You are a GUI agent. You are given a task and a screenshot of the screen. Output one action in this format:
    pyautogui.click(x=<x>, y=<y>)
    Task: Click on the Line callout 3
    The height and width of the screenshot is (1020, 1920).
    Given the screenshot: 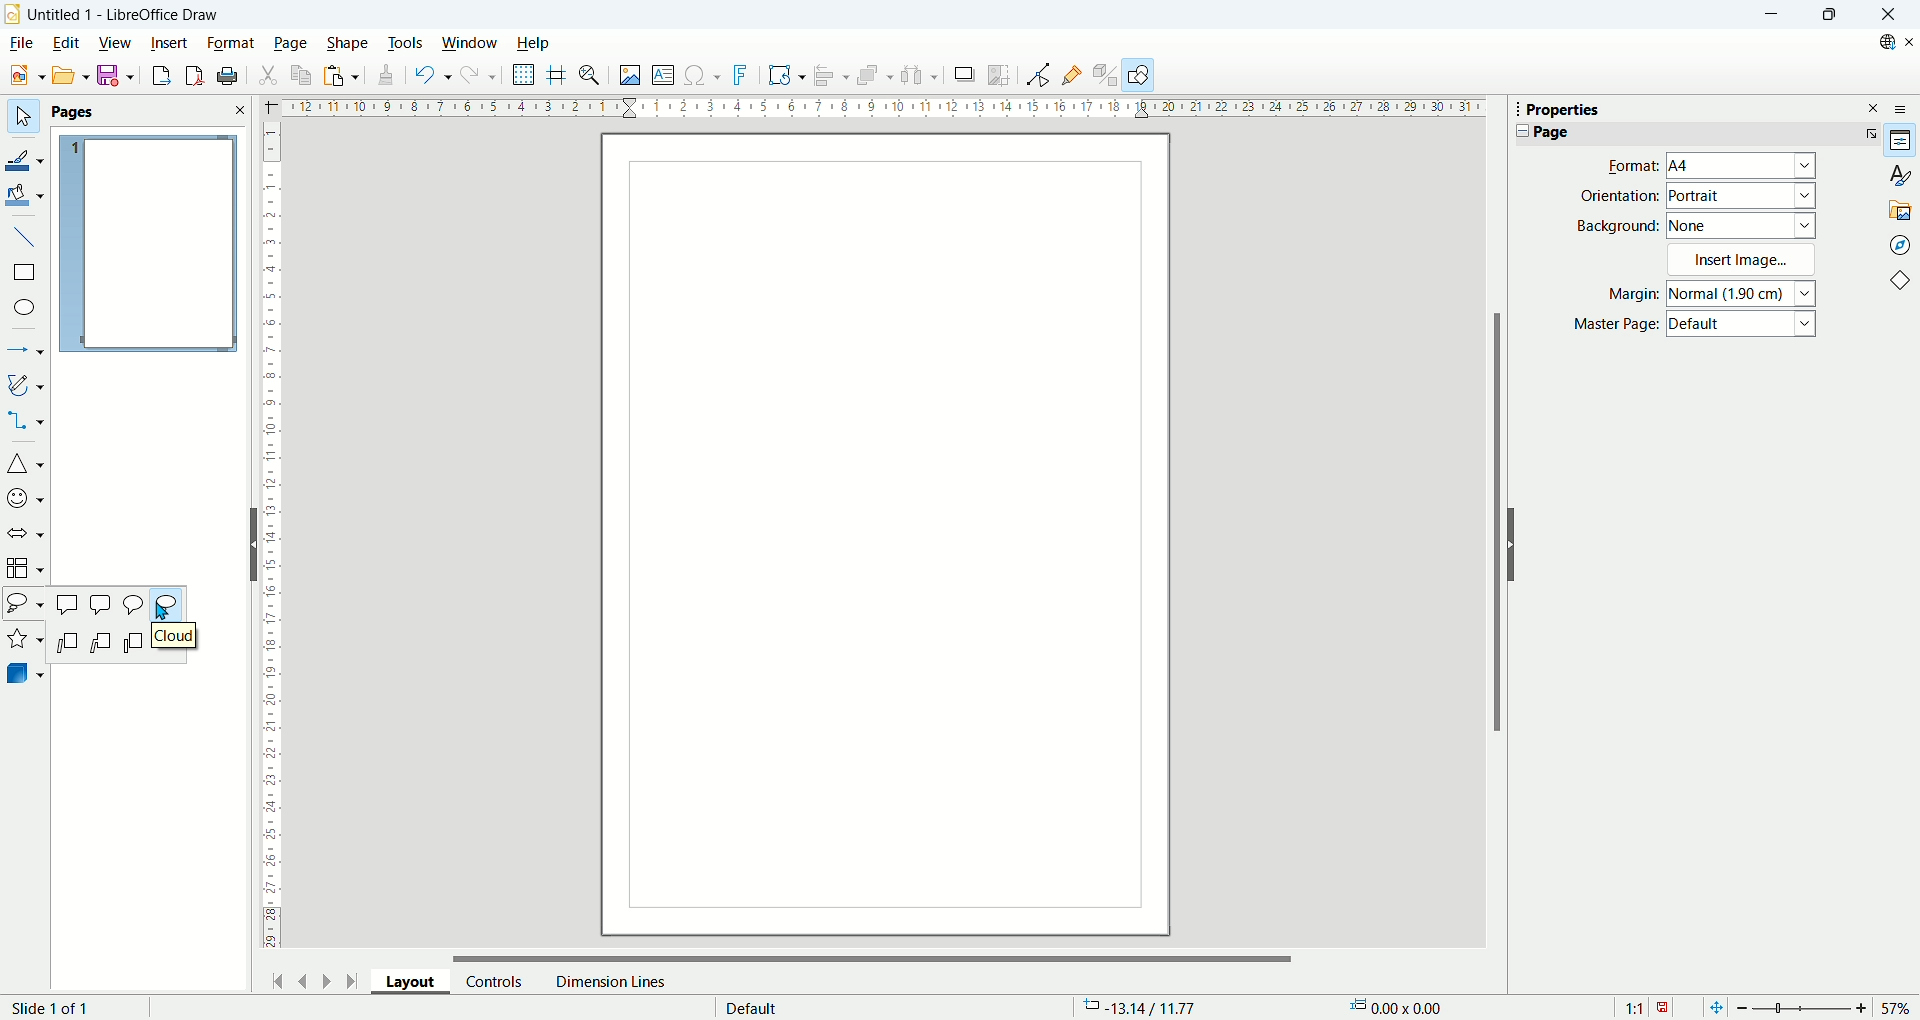 What is the action you would take?
    pyautogui.click(x=133, y=641)
    